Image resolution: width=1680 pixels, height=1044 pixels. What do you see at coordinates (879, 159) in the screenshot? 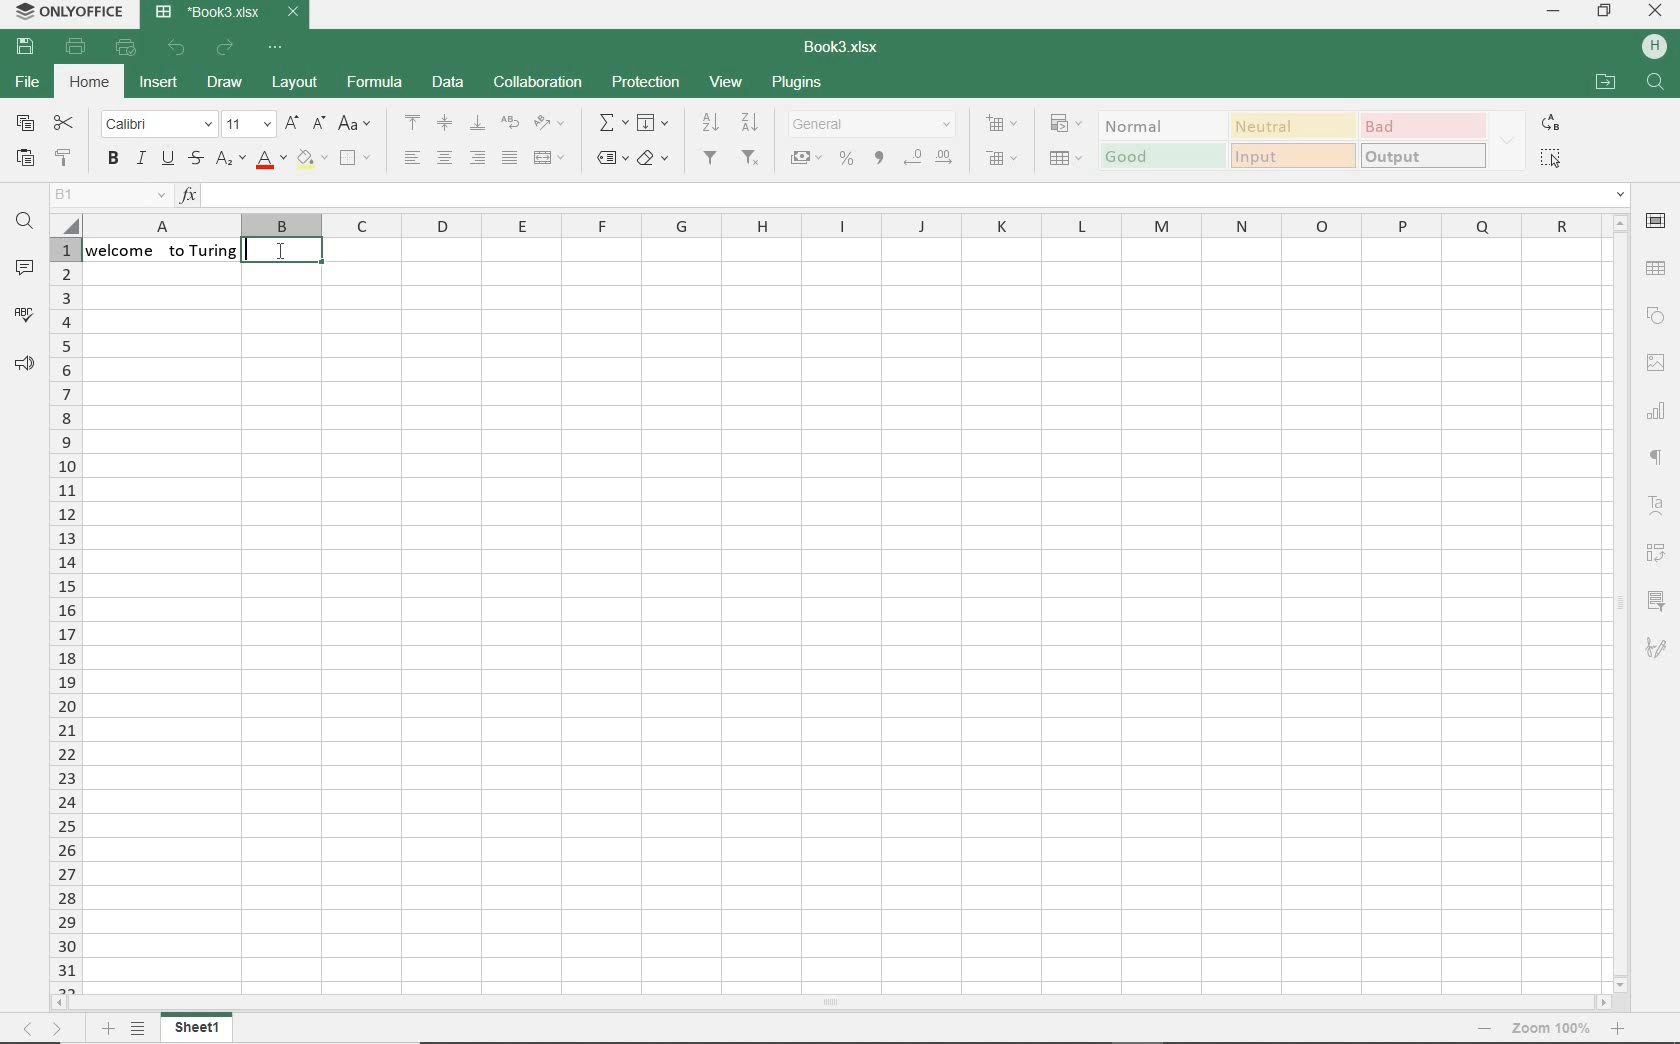
I see `comma style` at bounding box center [879, 159].